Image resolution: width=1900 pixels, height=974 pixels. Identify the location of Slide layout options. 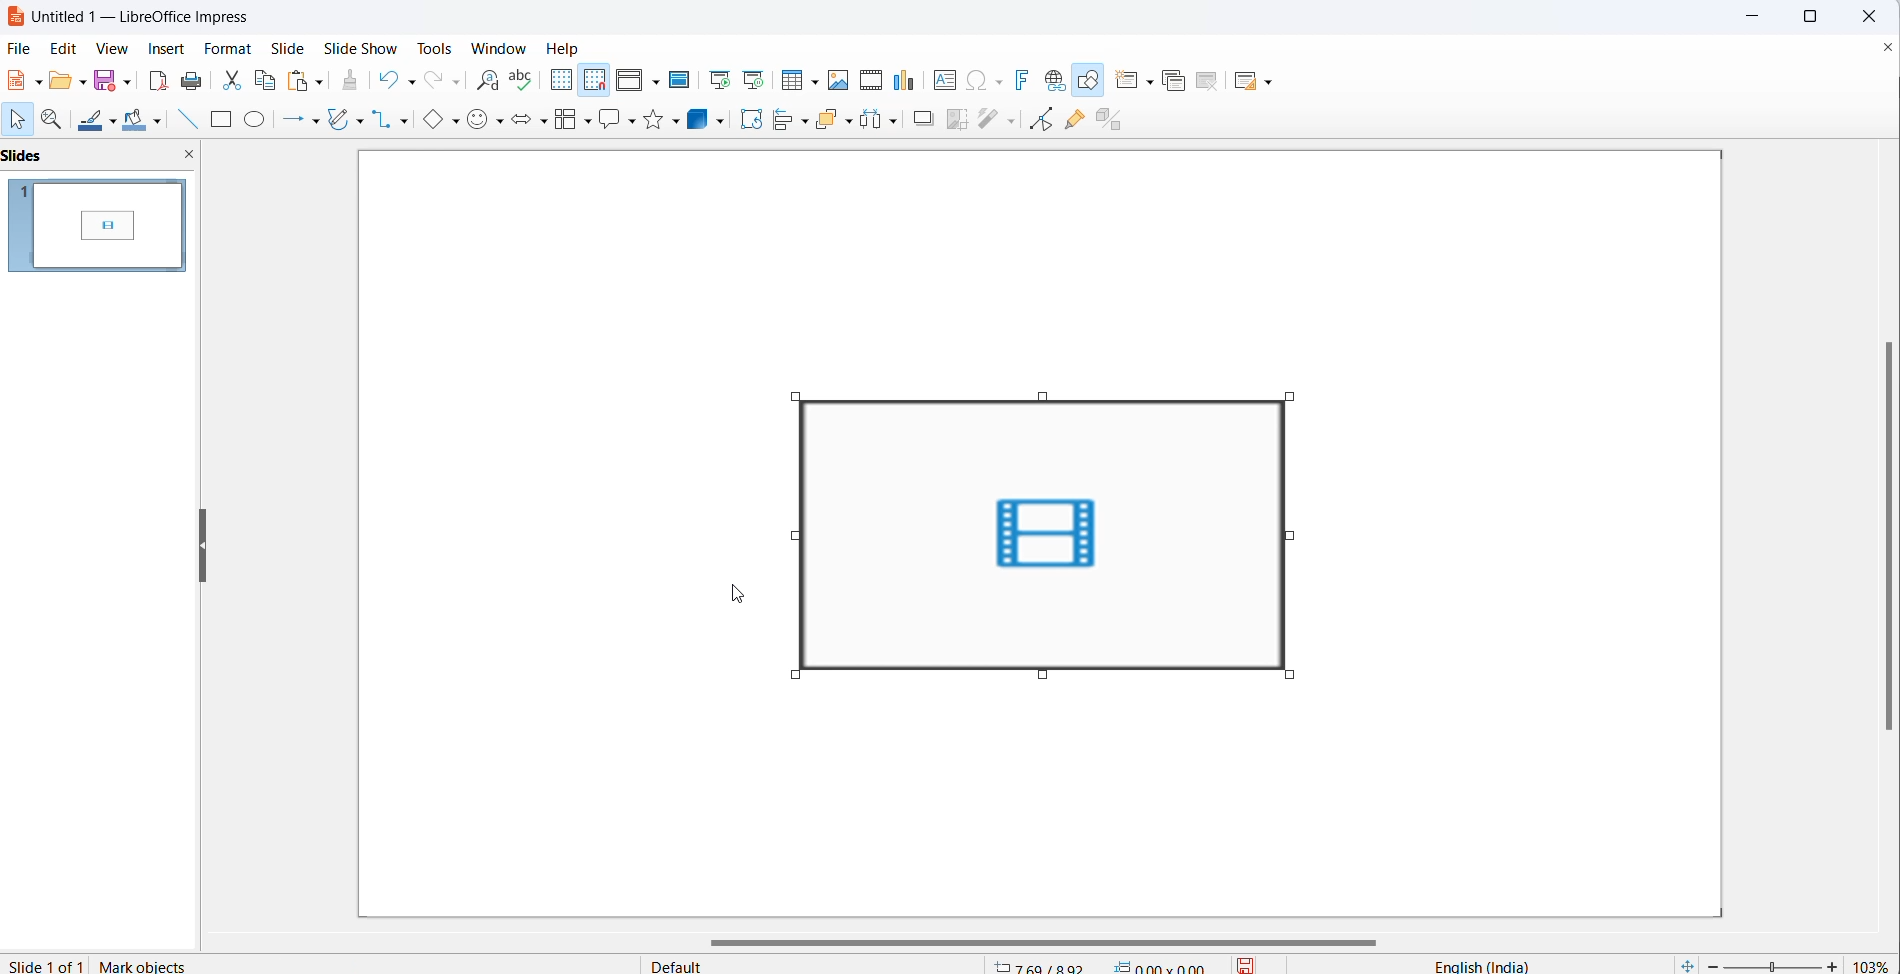
(1268, 81).